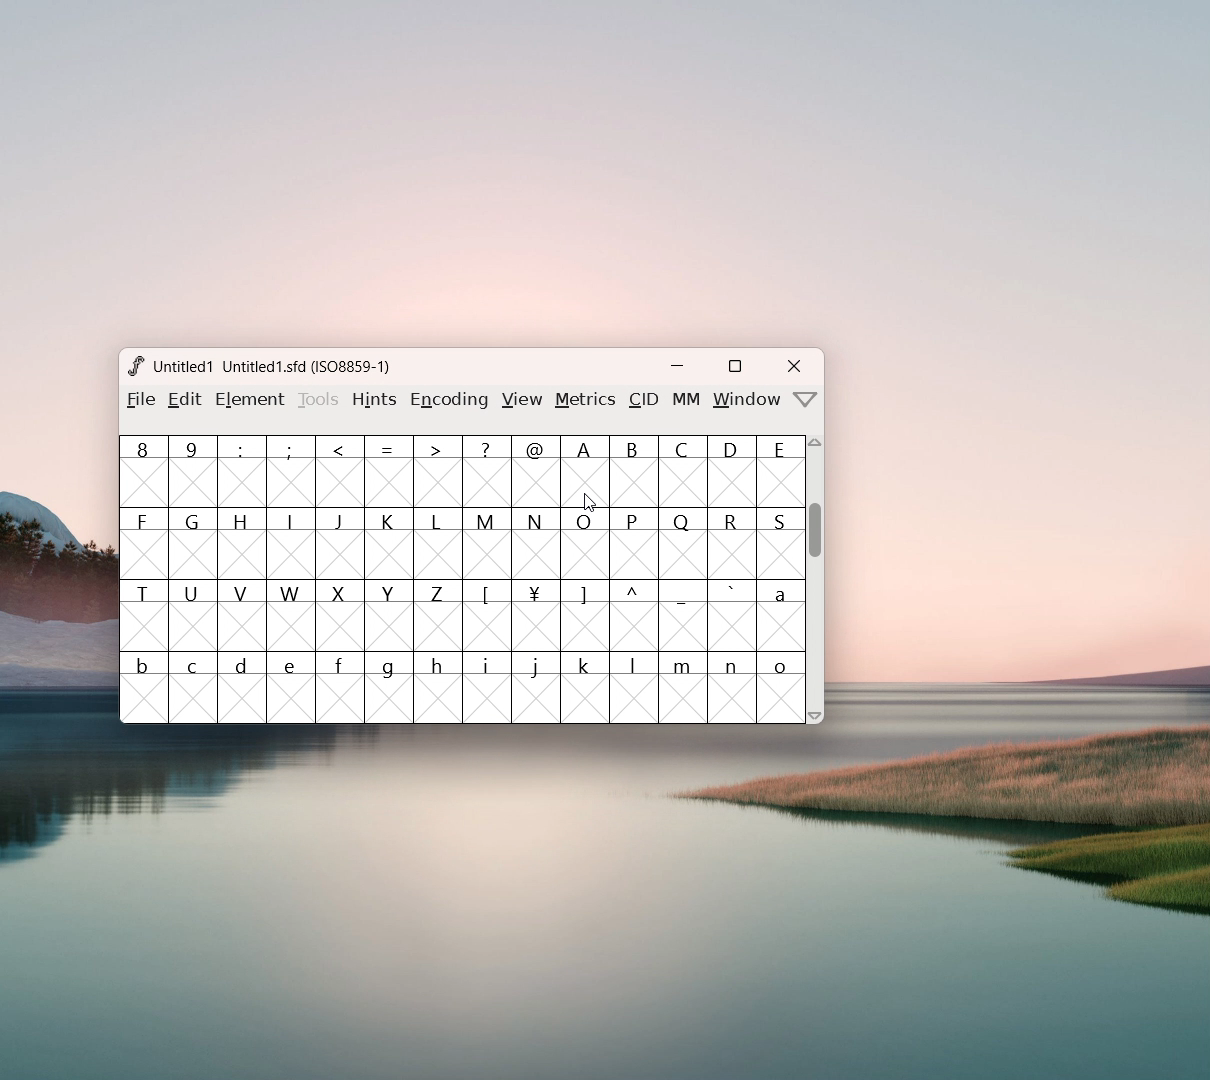 The width and height of the screenshot is (1210, 1080). I want to click on :, so click(243, 471).